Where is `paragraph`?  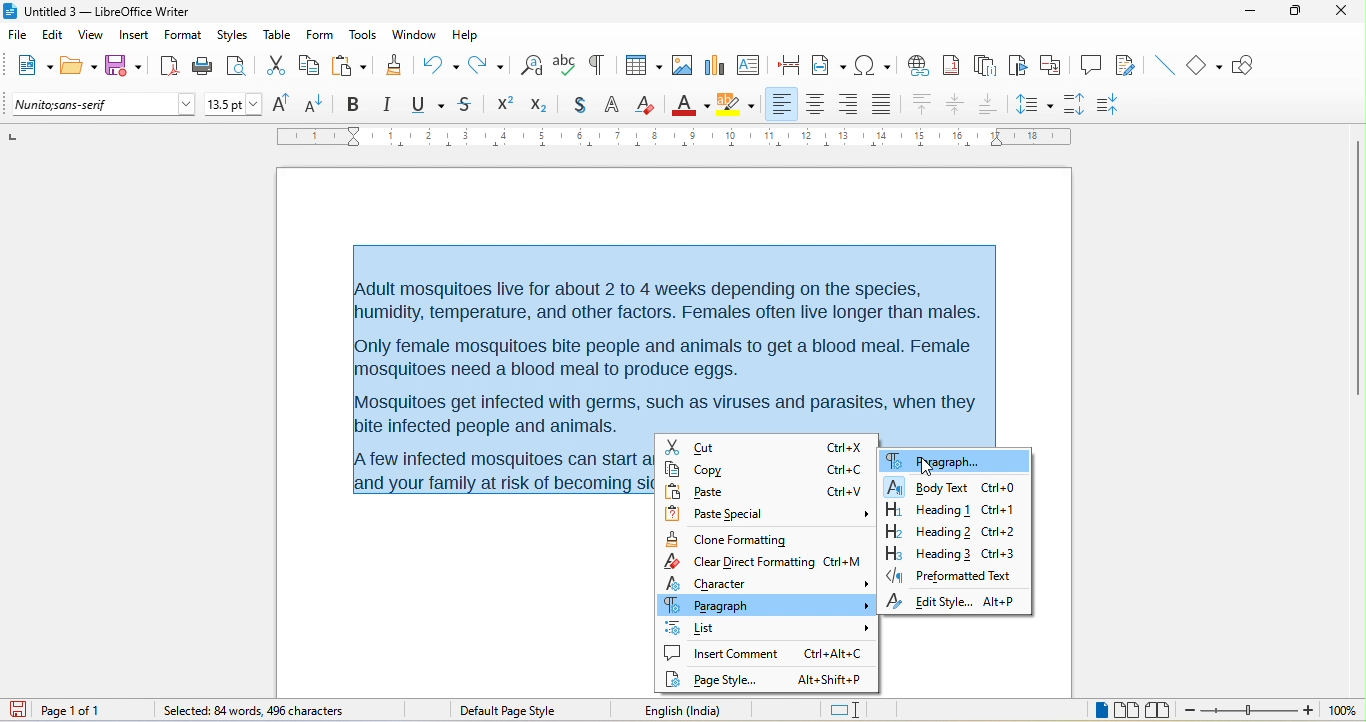
paragraph is located at coordinates (934, 460).